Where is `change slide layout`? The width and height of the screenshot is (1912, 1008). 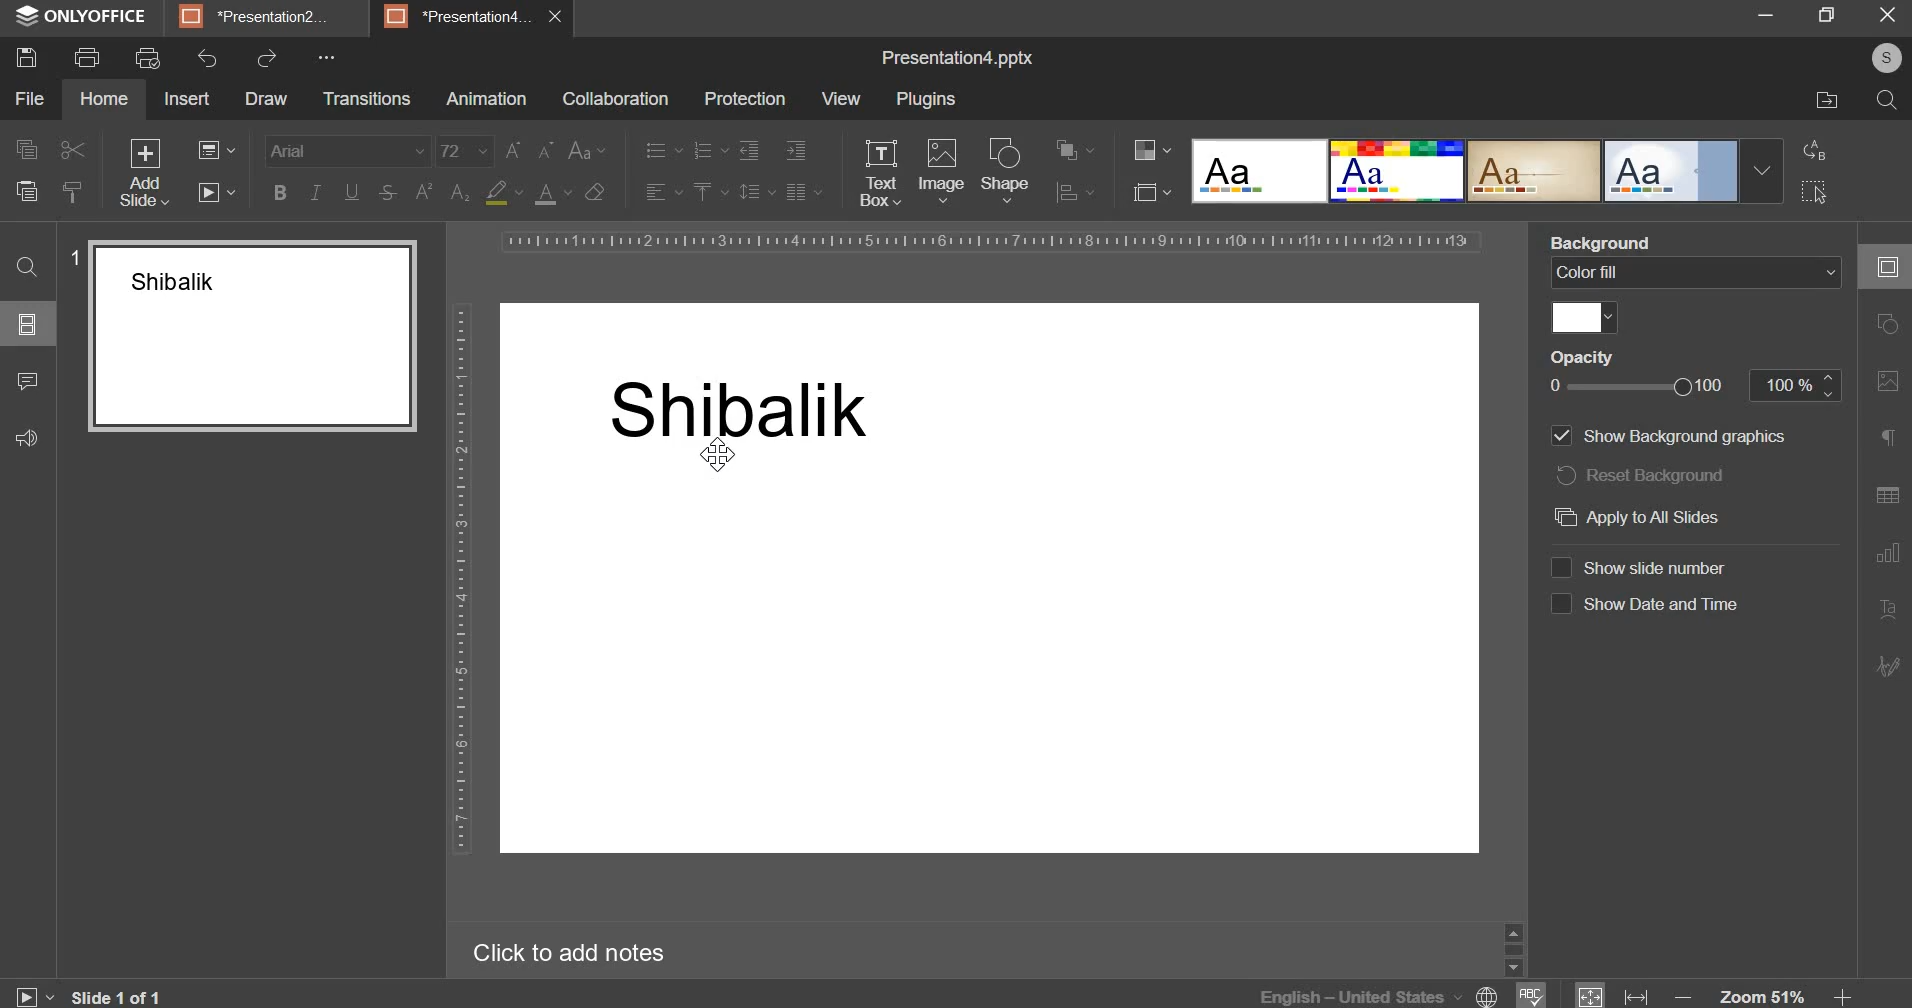
change slide layout is located at coordinates (216, 150).